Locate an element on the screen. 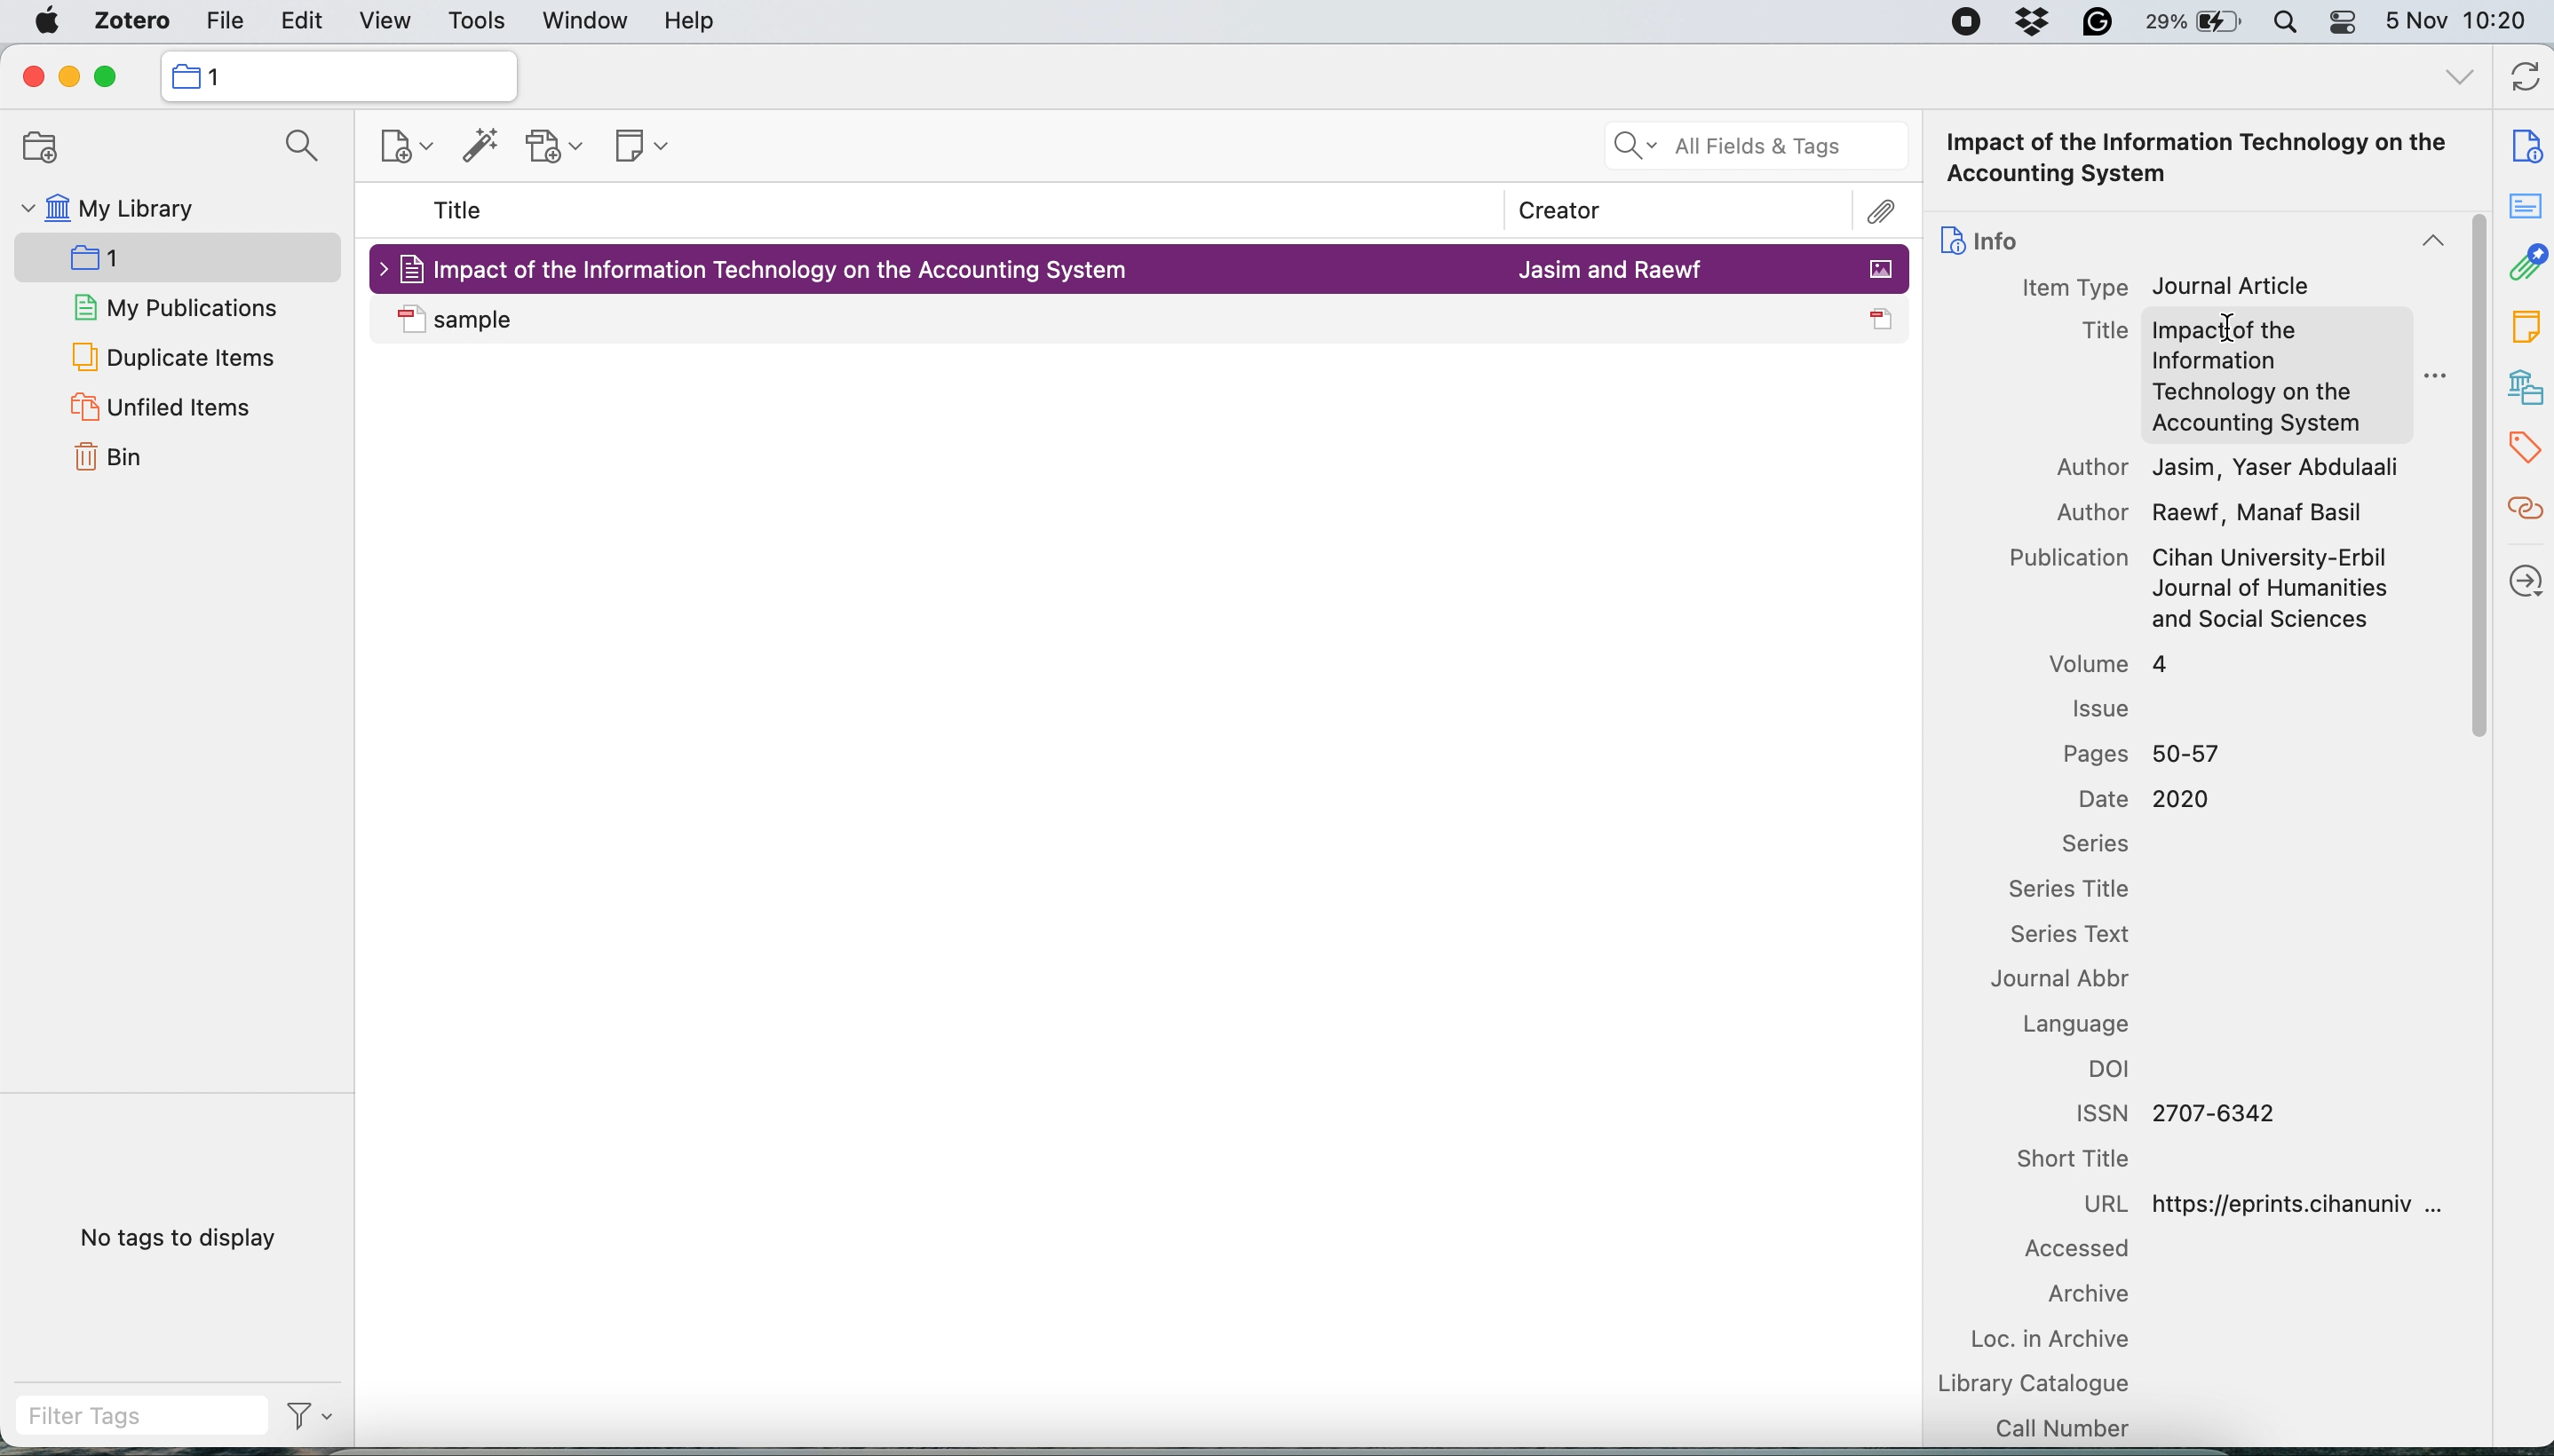  accessed is located at coordinates (2090, 1248).